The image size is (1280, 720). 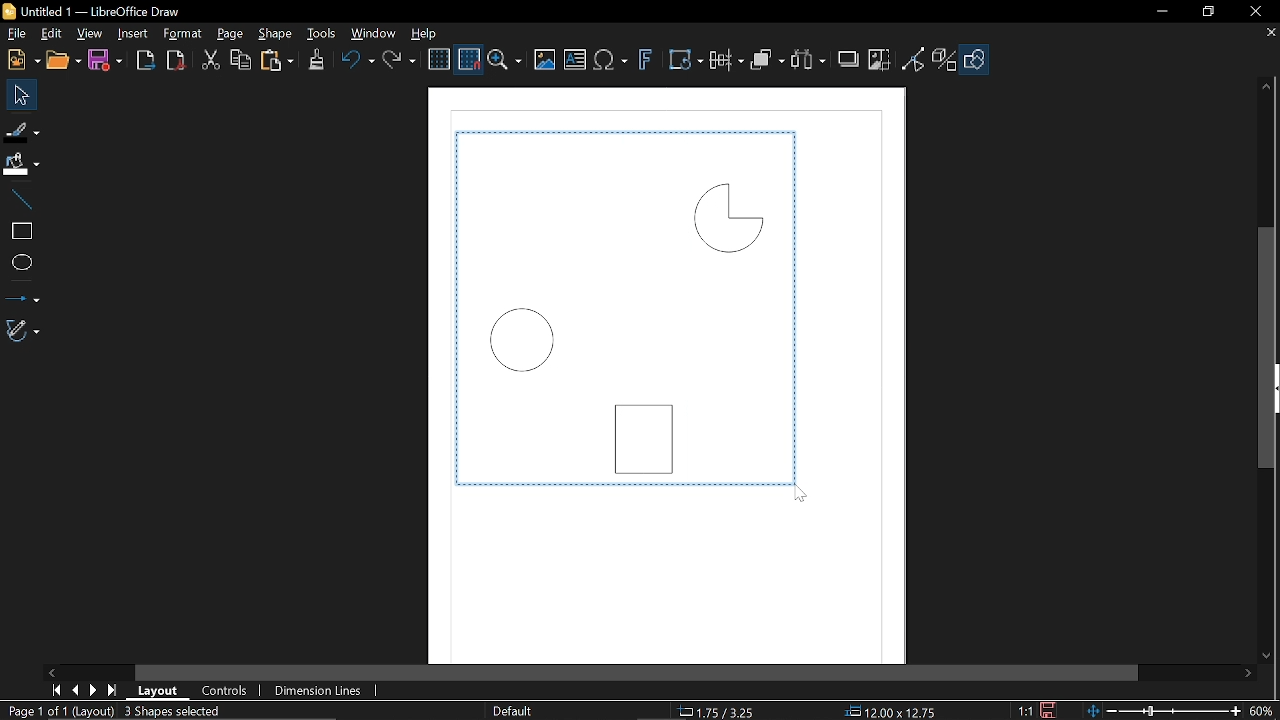 What do you see at coordinates (945, 60) in the screenshot?
I see `Toggle extrusion` at bounding box center [945, 60].